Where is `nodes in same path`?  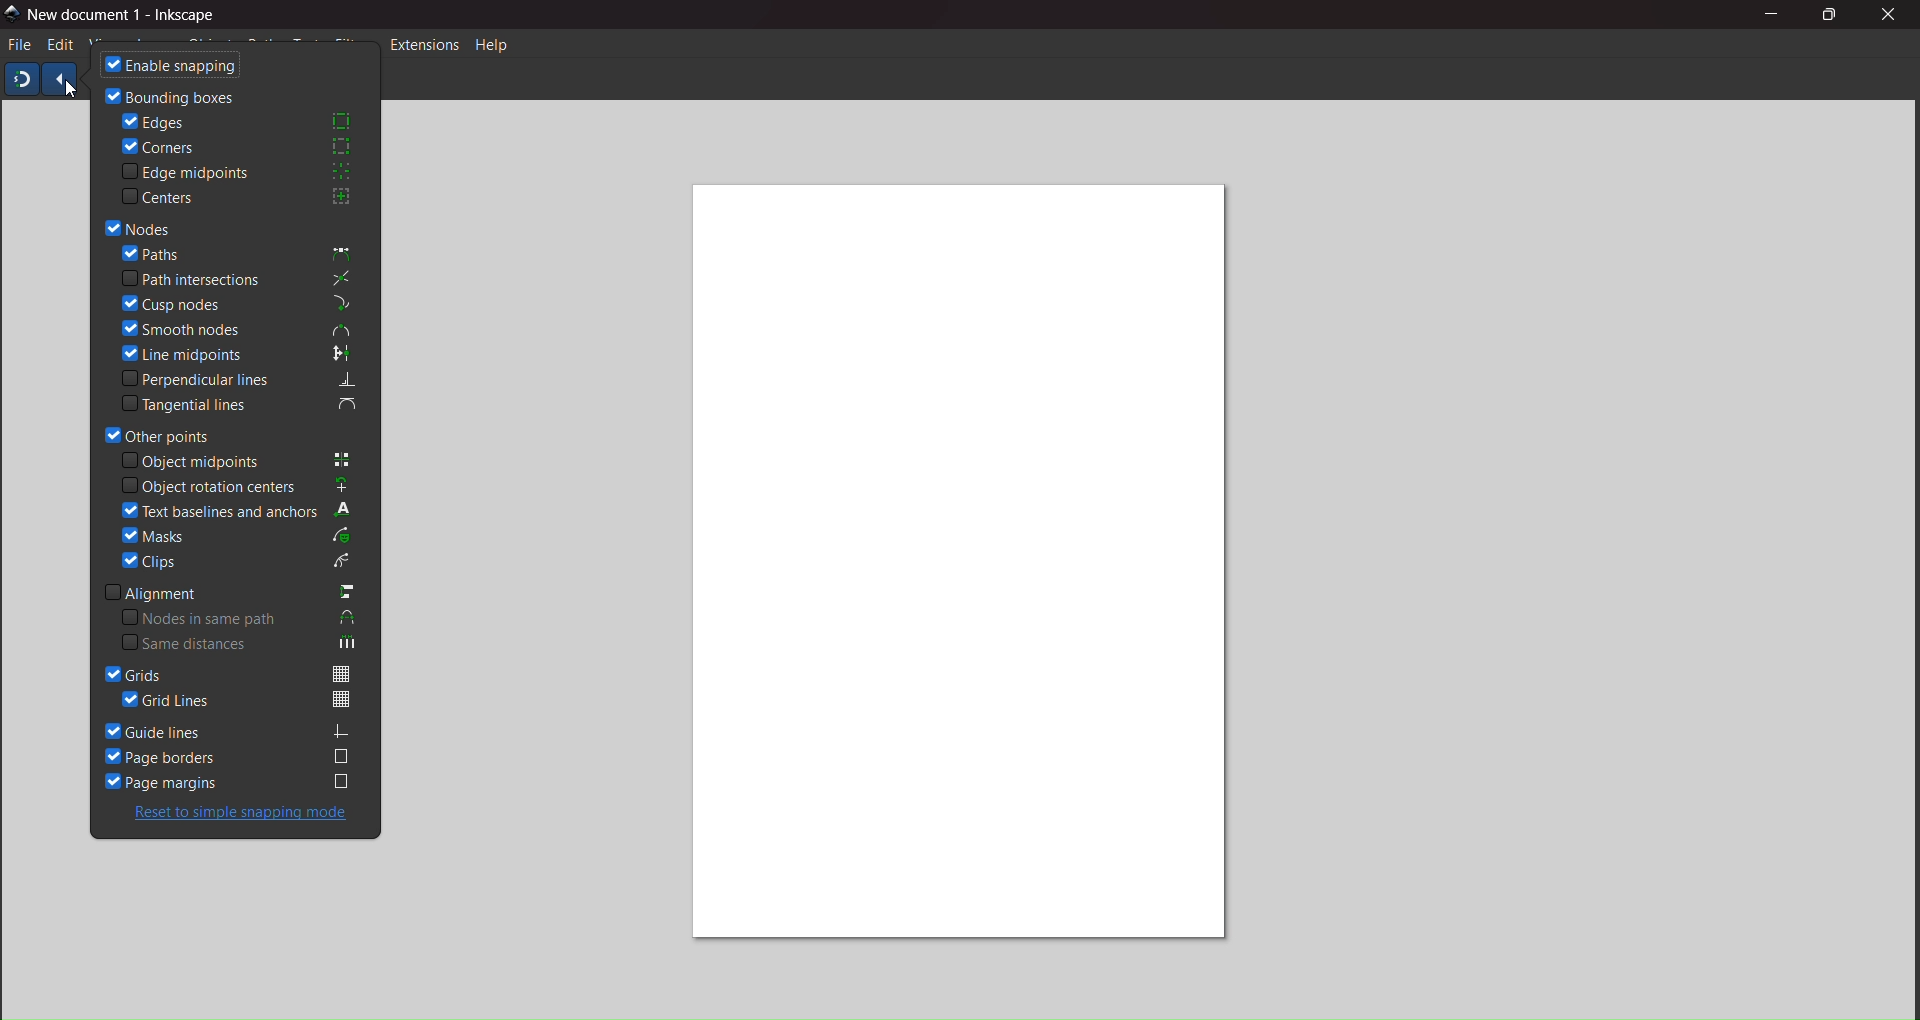 nodes in same path is located at coordinates (240, 617).